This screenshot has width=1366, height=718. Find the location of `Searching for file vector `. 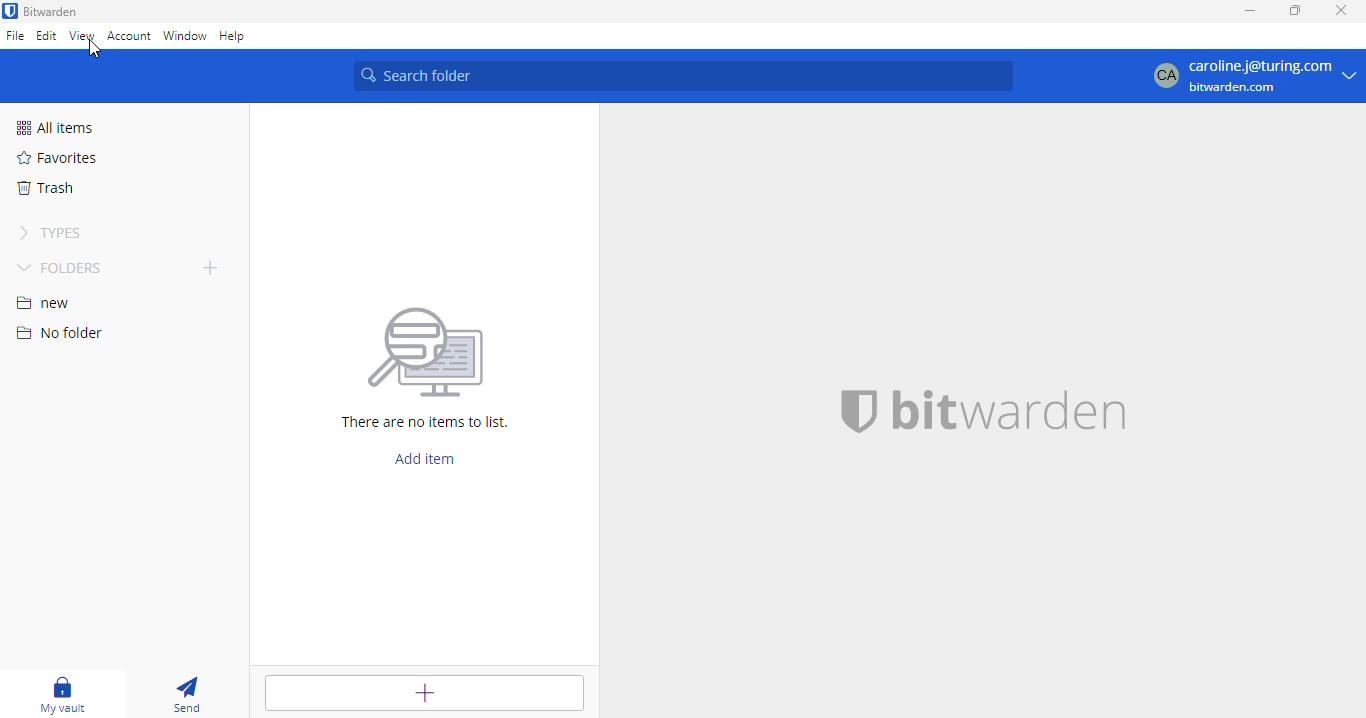

Searching for file vector  is located at coordinates (429, 344).